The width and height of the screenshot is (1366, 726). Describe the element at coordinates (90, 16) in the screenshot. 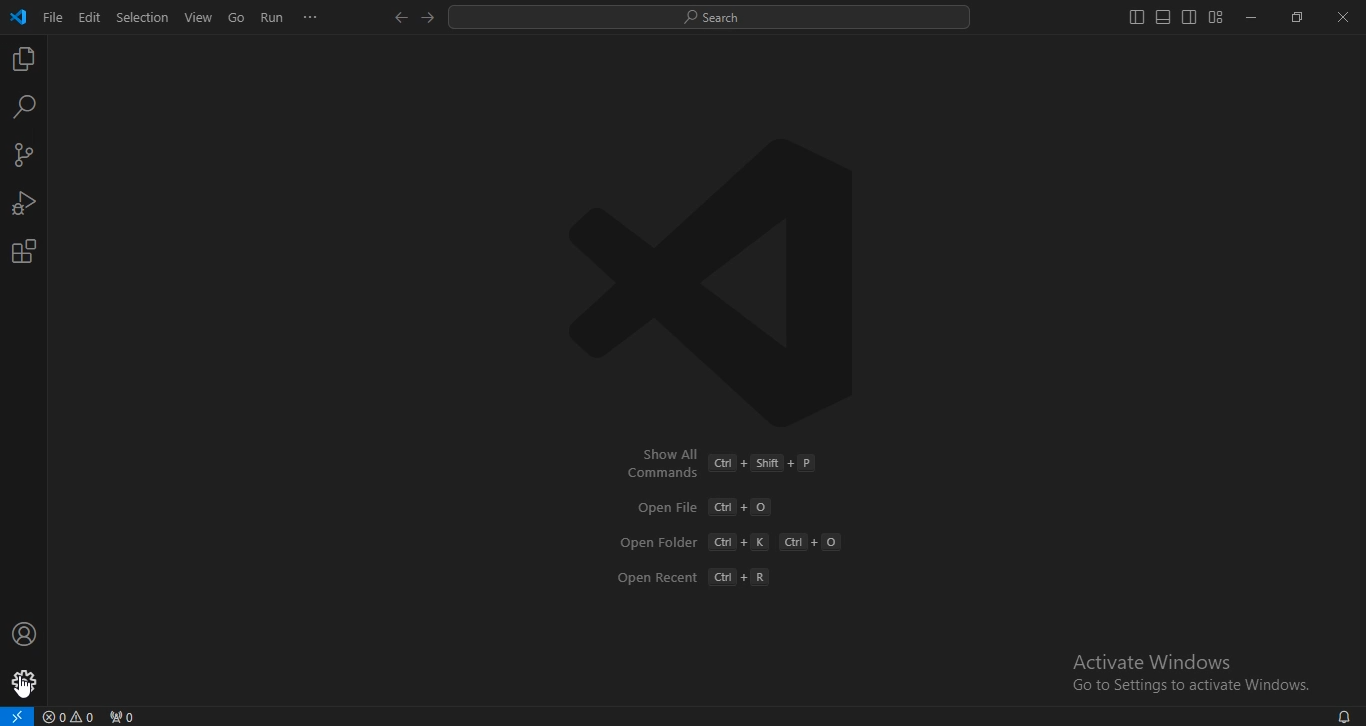

I see `edit` at that location.